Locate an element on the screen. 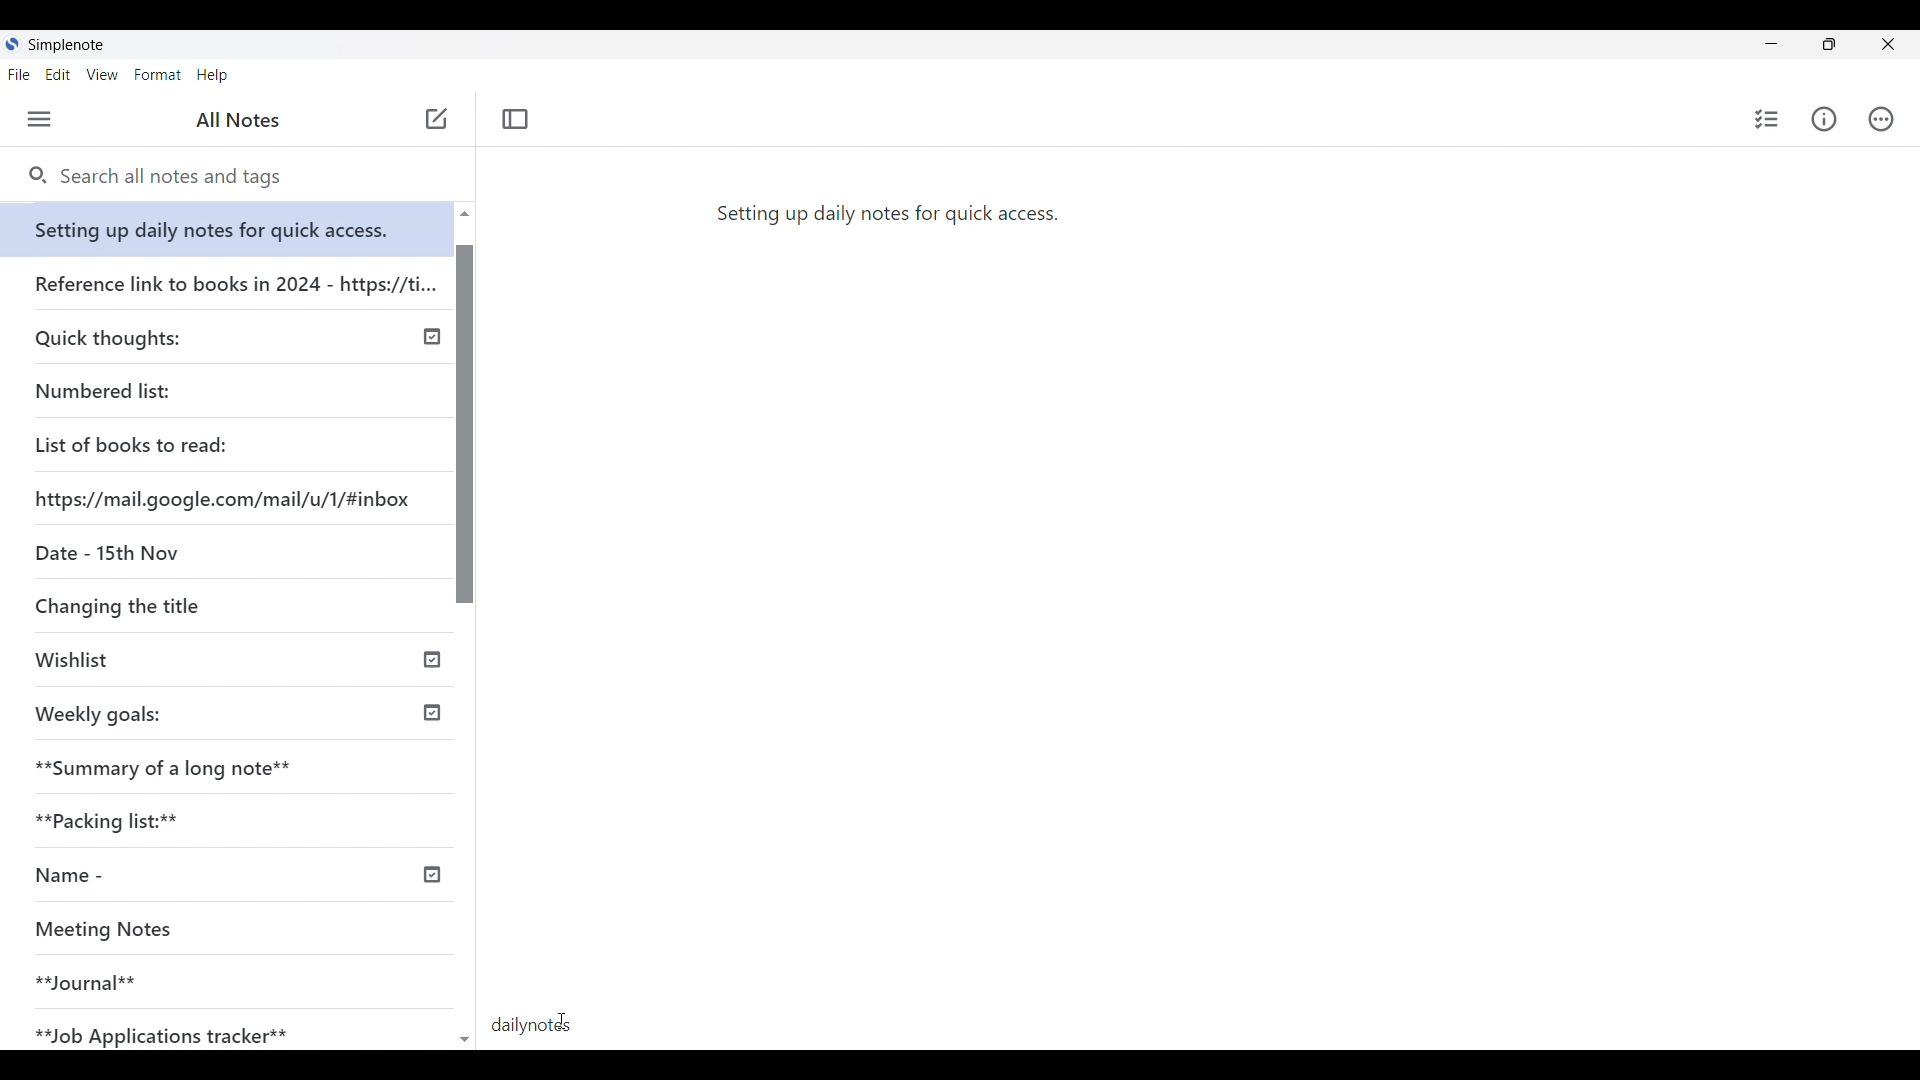  Insert checklist is located at coordinates (1766, 119).